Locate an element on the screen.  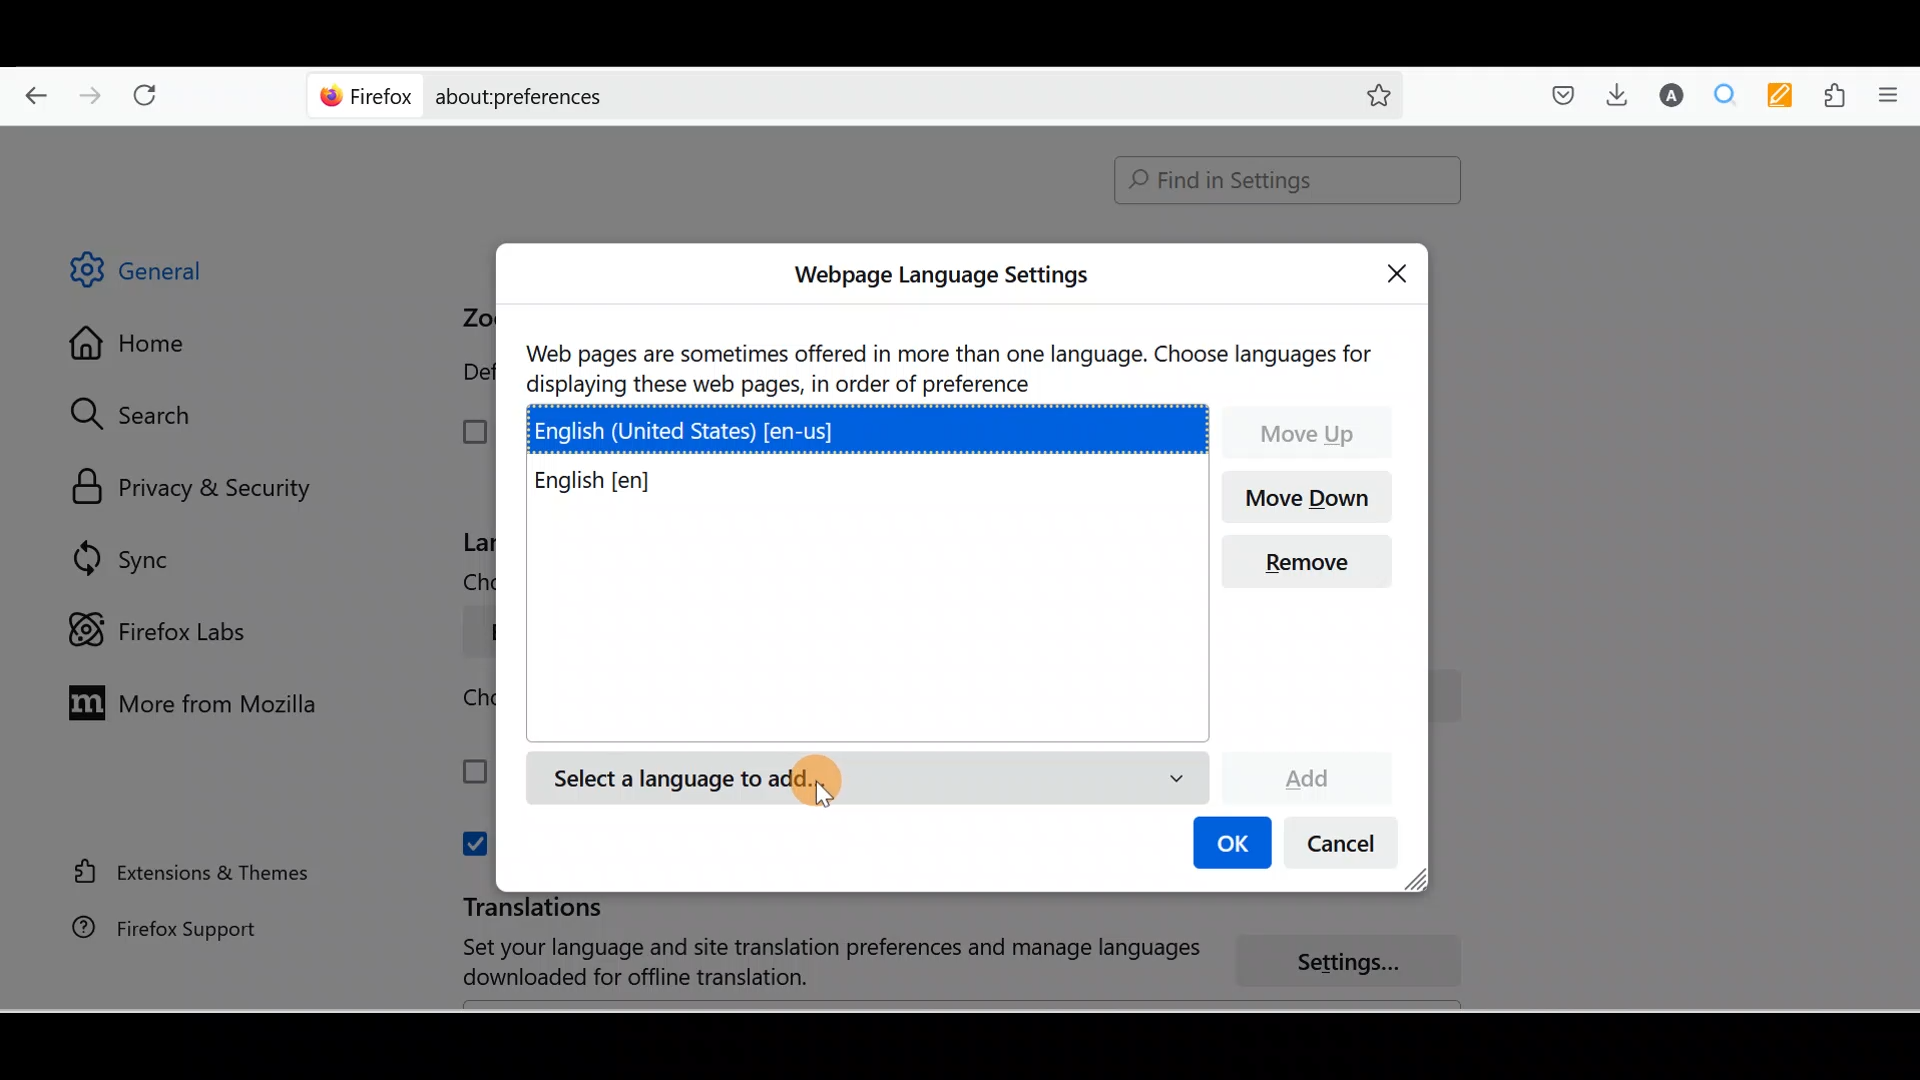
Bookmark this page is located at coordinates (1363, 94).